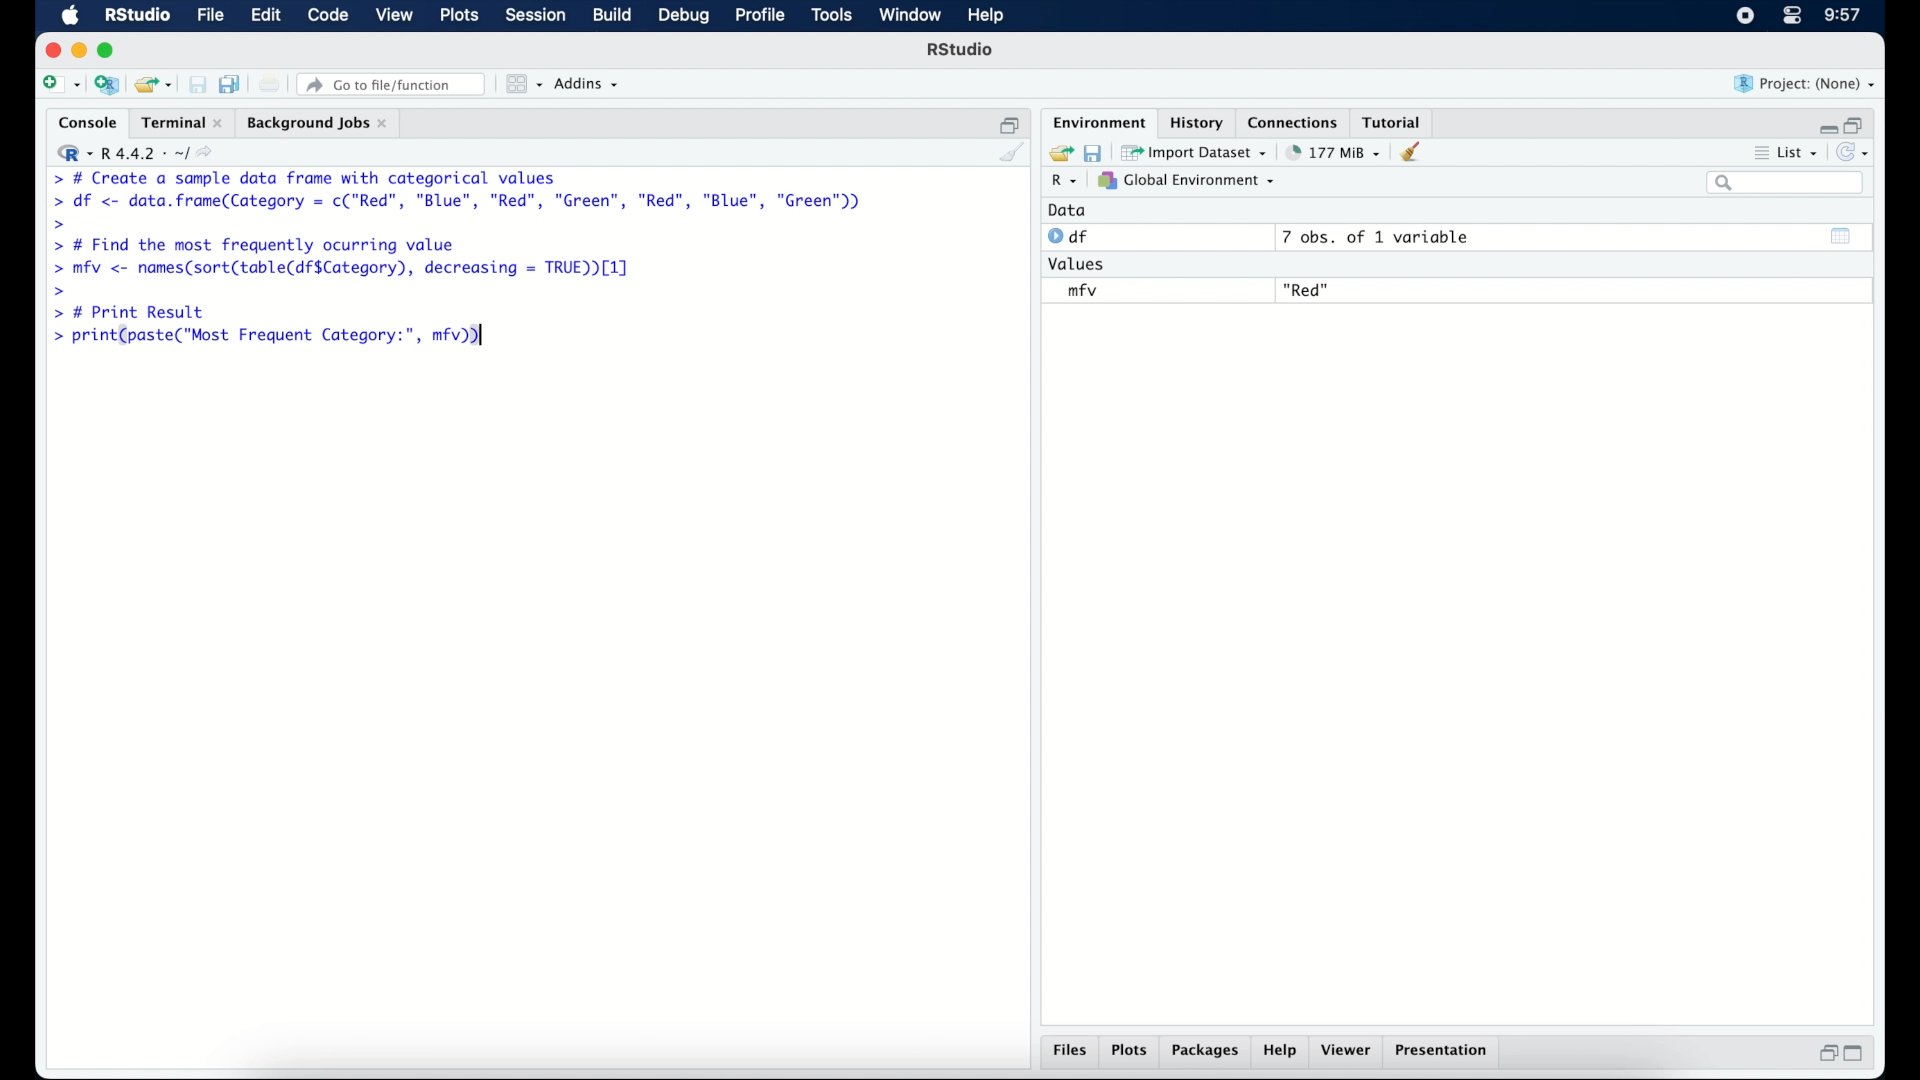 The image size is (1920, 1080). Describe the element at coordinates (1207, 1053) in the screenshot. I see `packages` at that location.